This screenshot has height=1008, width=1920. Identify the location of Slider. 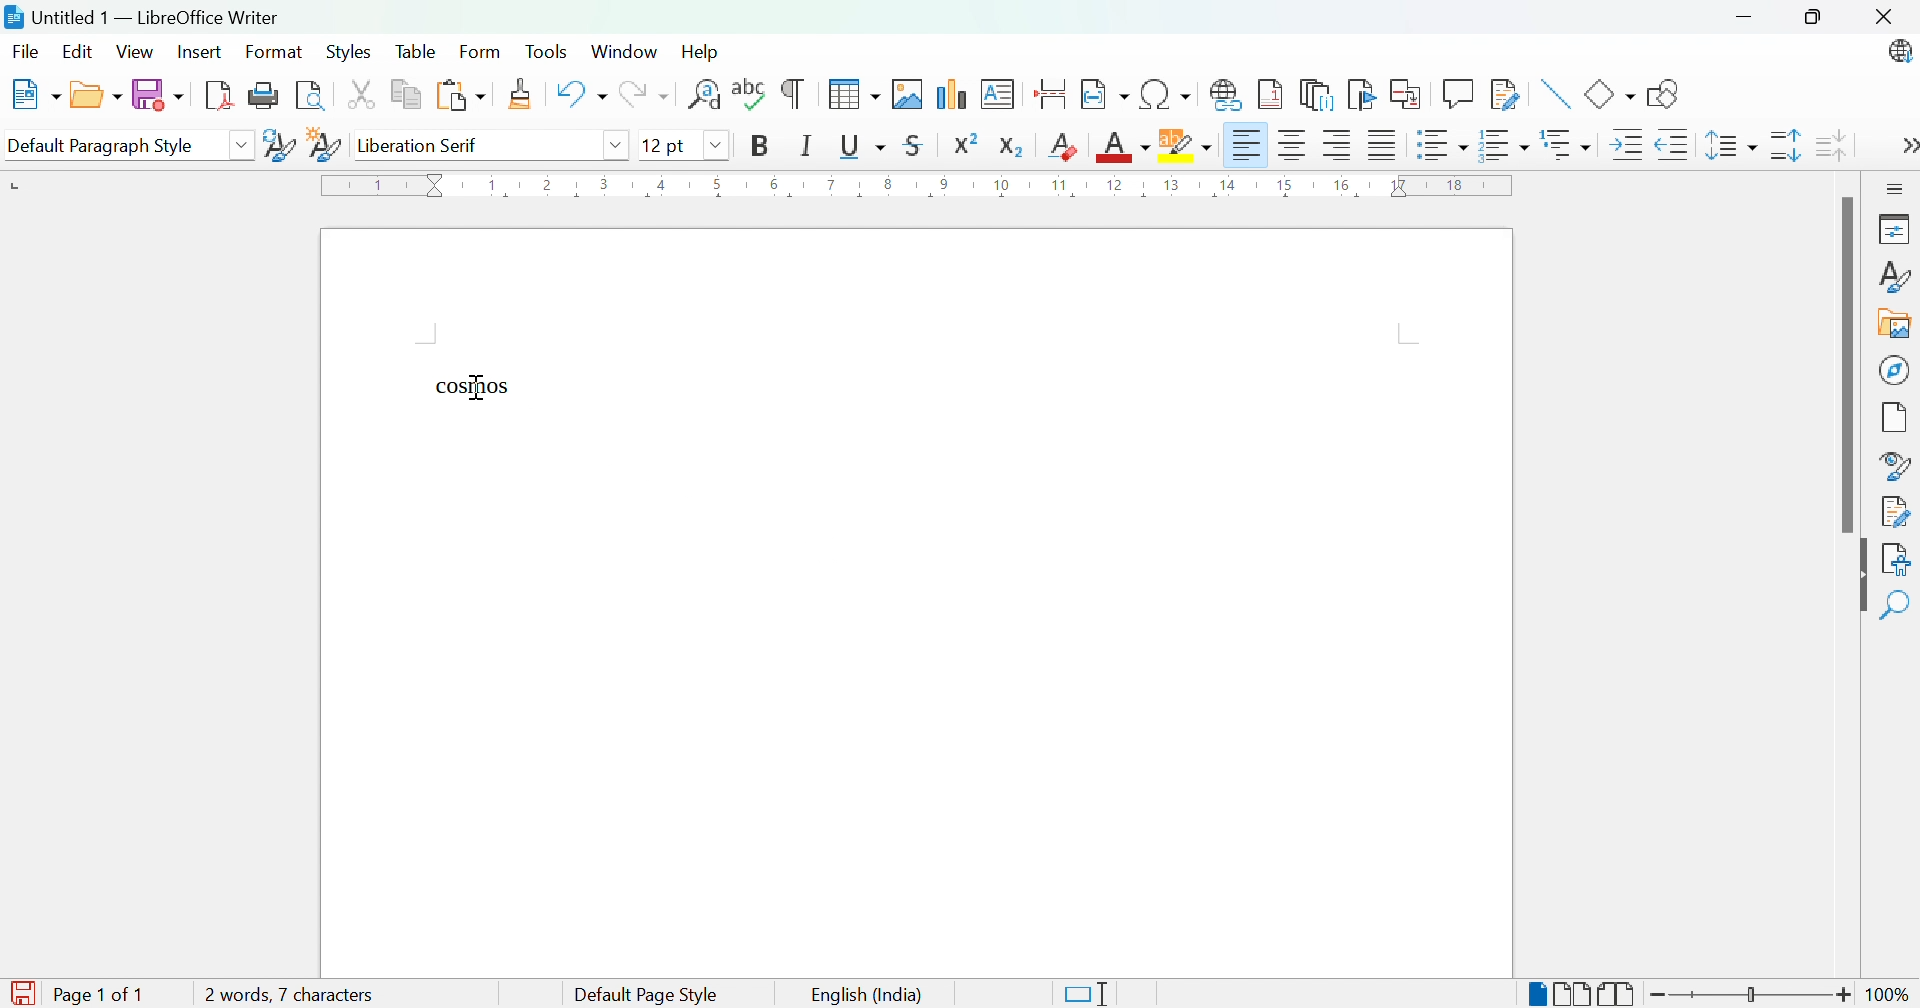
(1751, 994).